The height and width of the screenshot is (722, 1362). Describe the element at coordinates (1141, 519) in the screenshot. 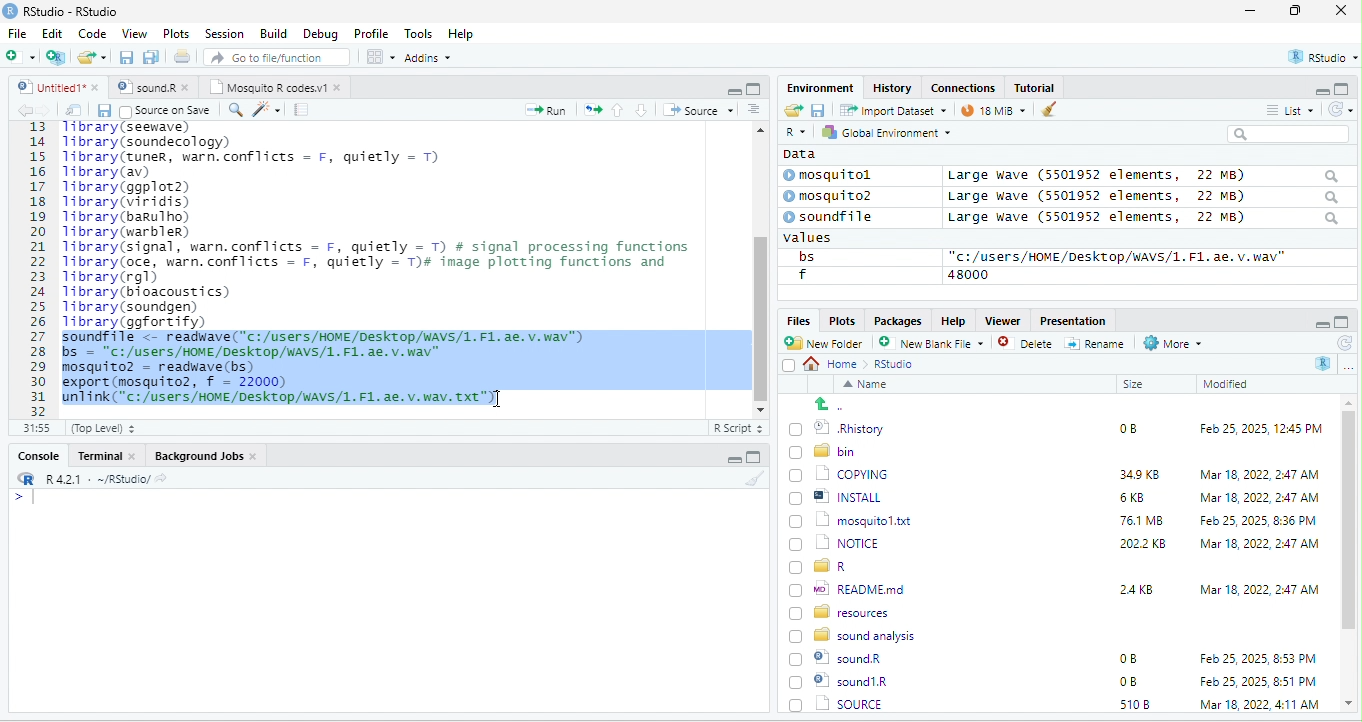

I see `76.1 MB` at that location.